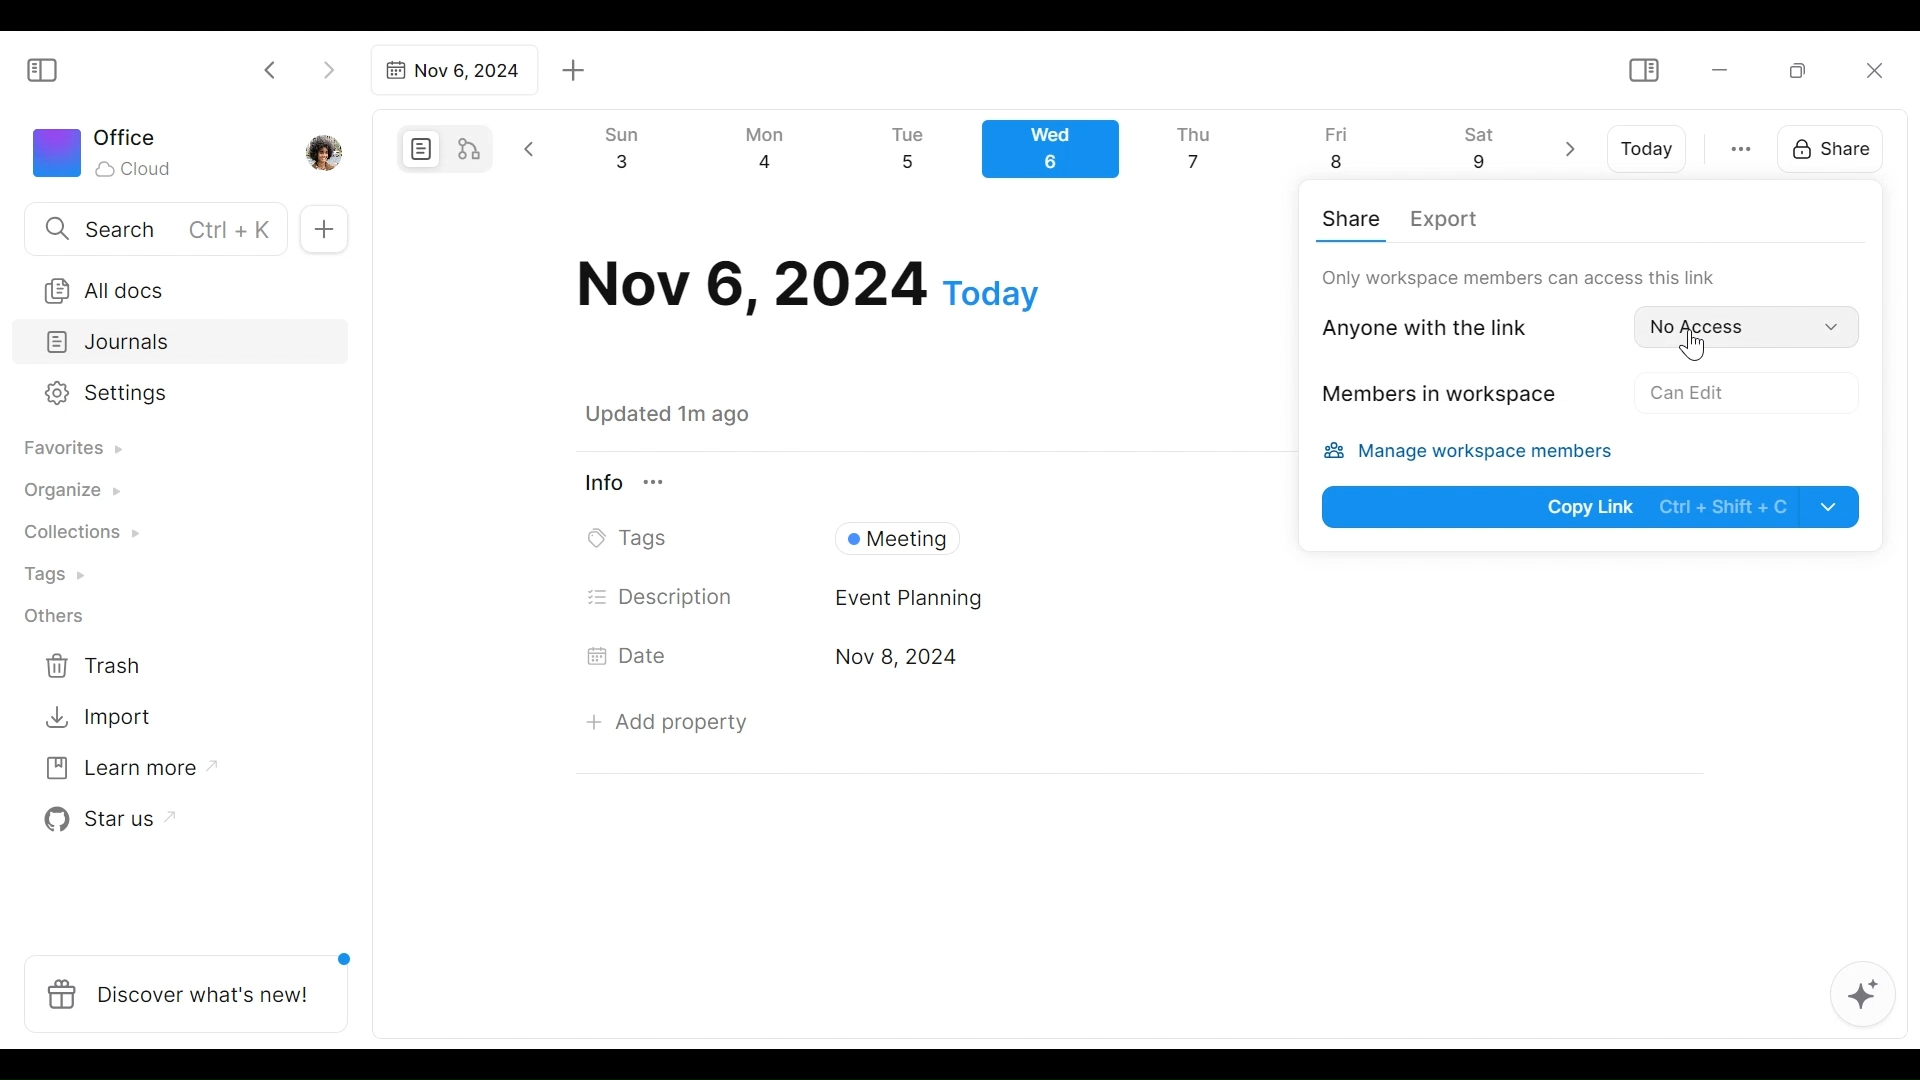 This screenshot has height=1080, width=1920. What do you see at coordinates (1264, 598) in the screenshot?
I see `Desciption Field` at bounding box center [1264, 598].